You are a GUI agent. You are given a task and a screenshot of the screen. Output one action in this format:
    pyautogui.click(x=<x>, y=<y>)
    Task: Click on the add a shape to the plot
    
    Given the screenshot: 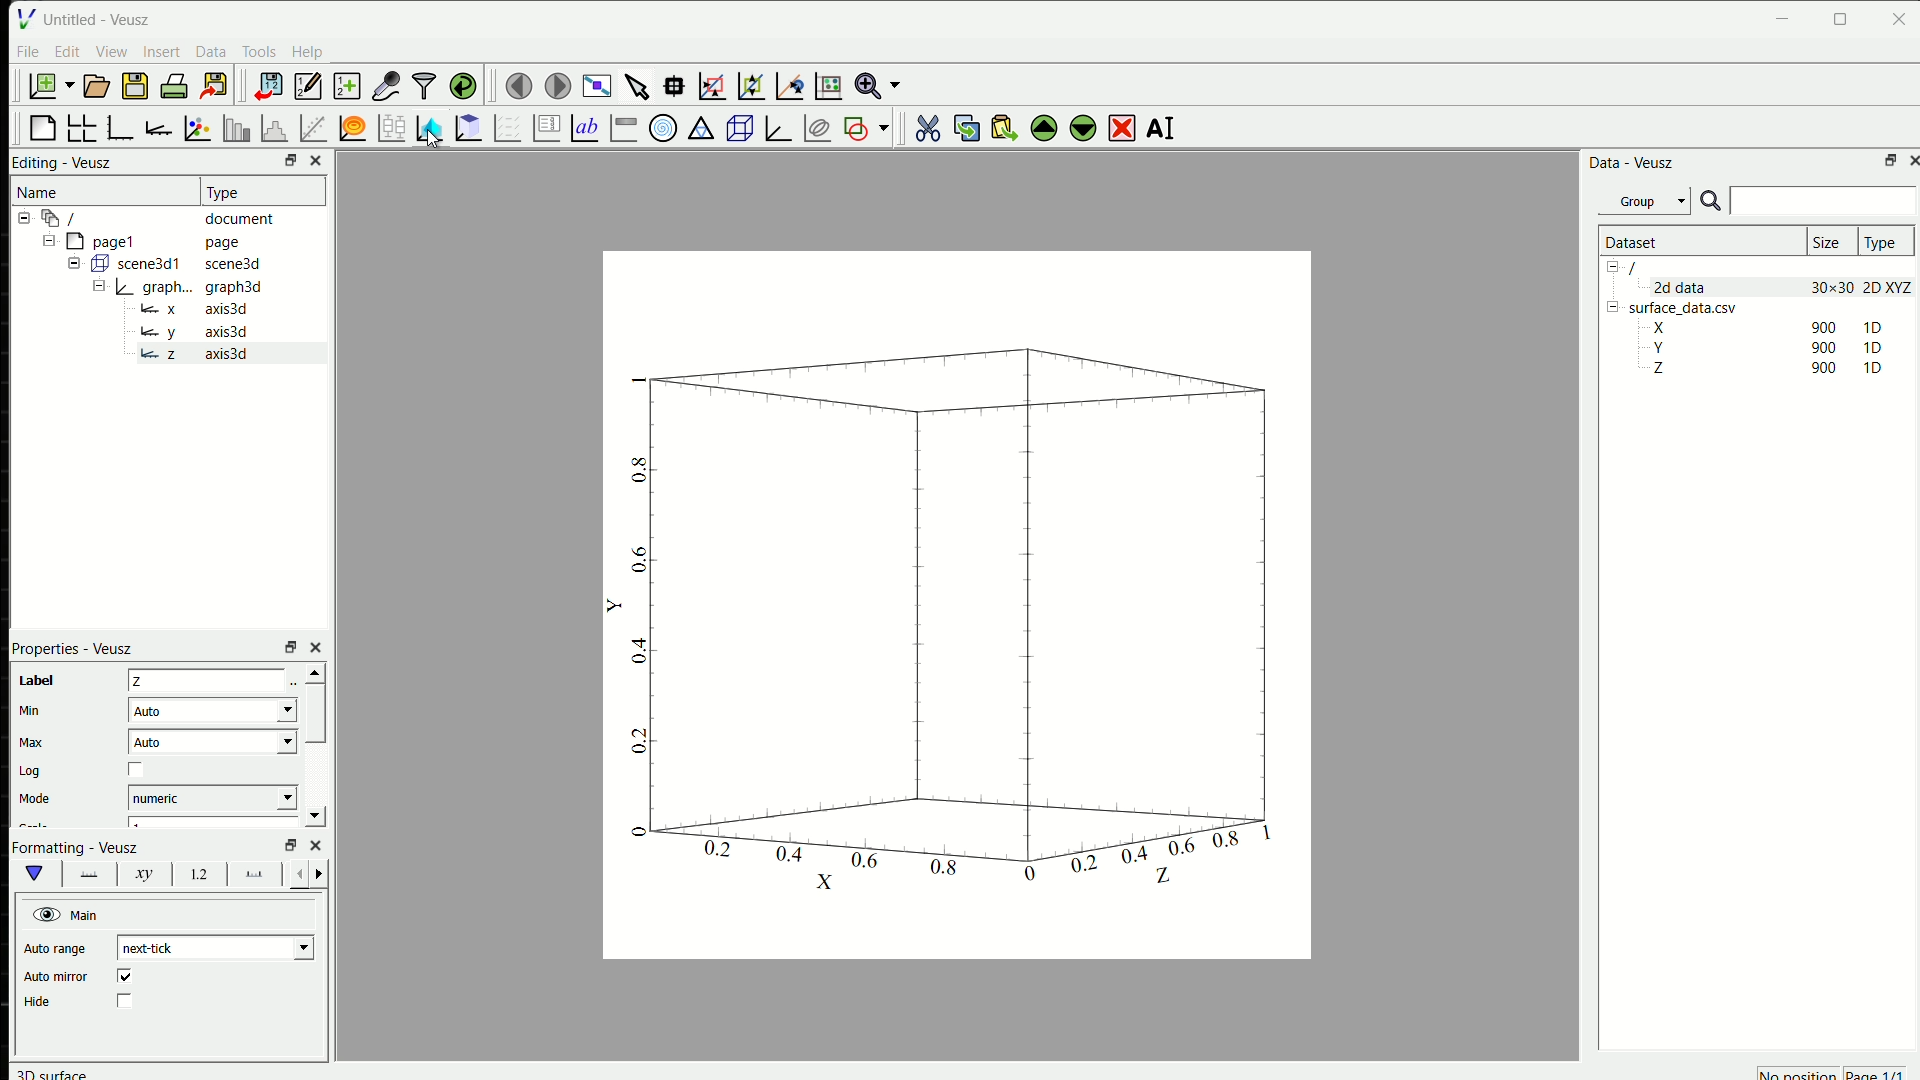 What is the action you would take?
    pyautogui.click(x=866, y=127)
    